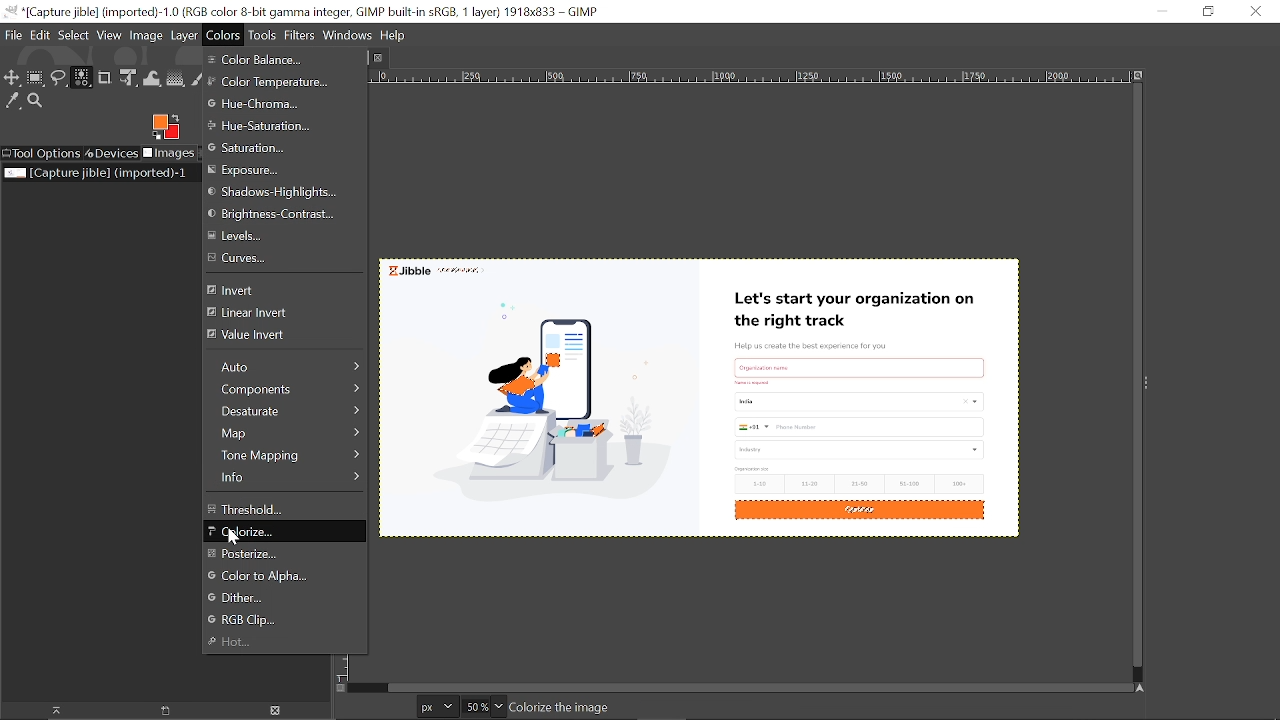 The width and height of the screenshot is (1280, 720). What do you see at coordinates (73, 35) in the screenshot?
I see `Select` at bounding box center [73, 35].